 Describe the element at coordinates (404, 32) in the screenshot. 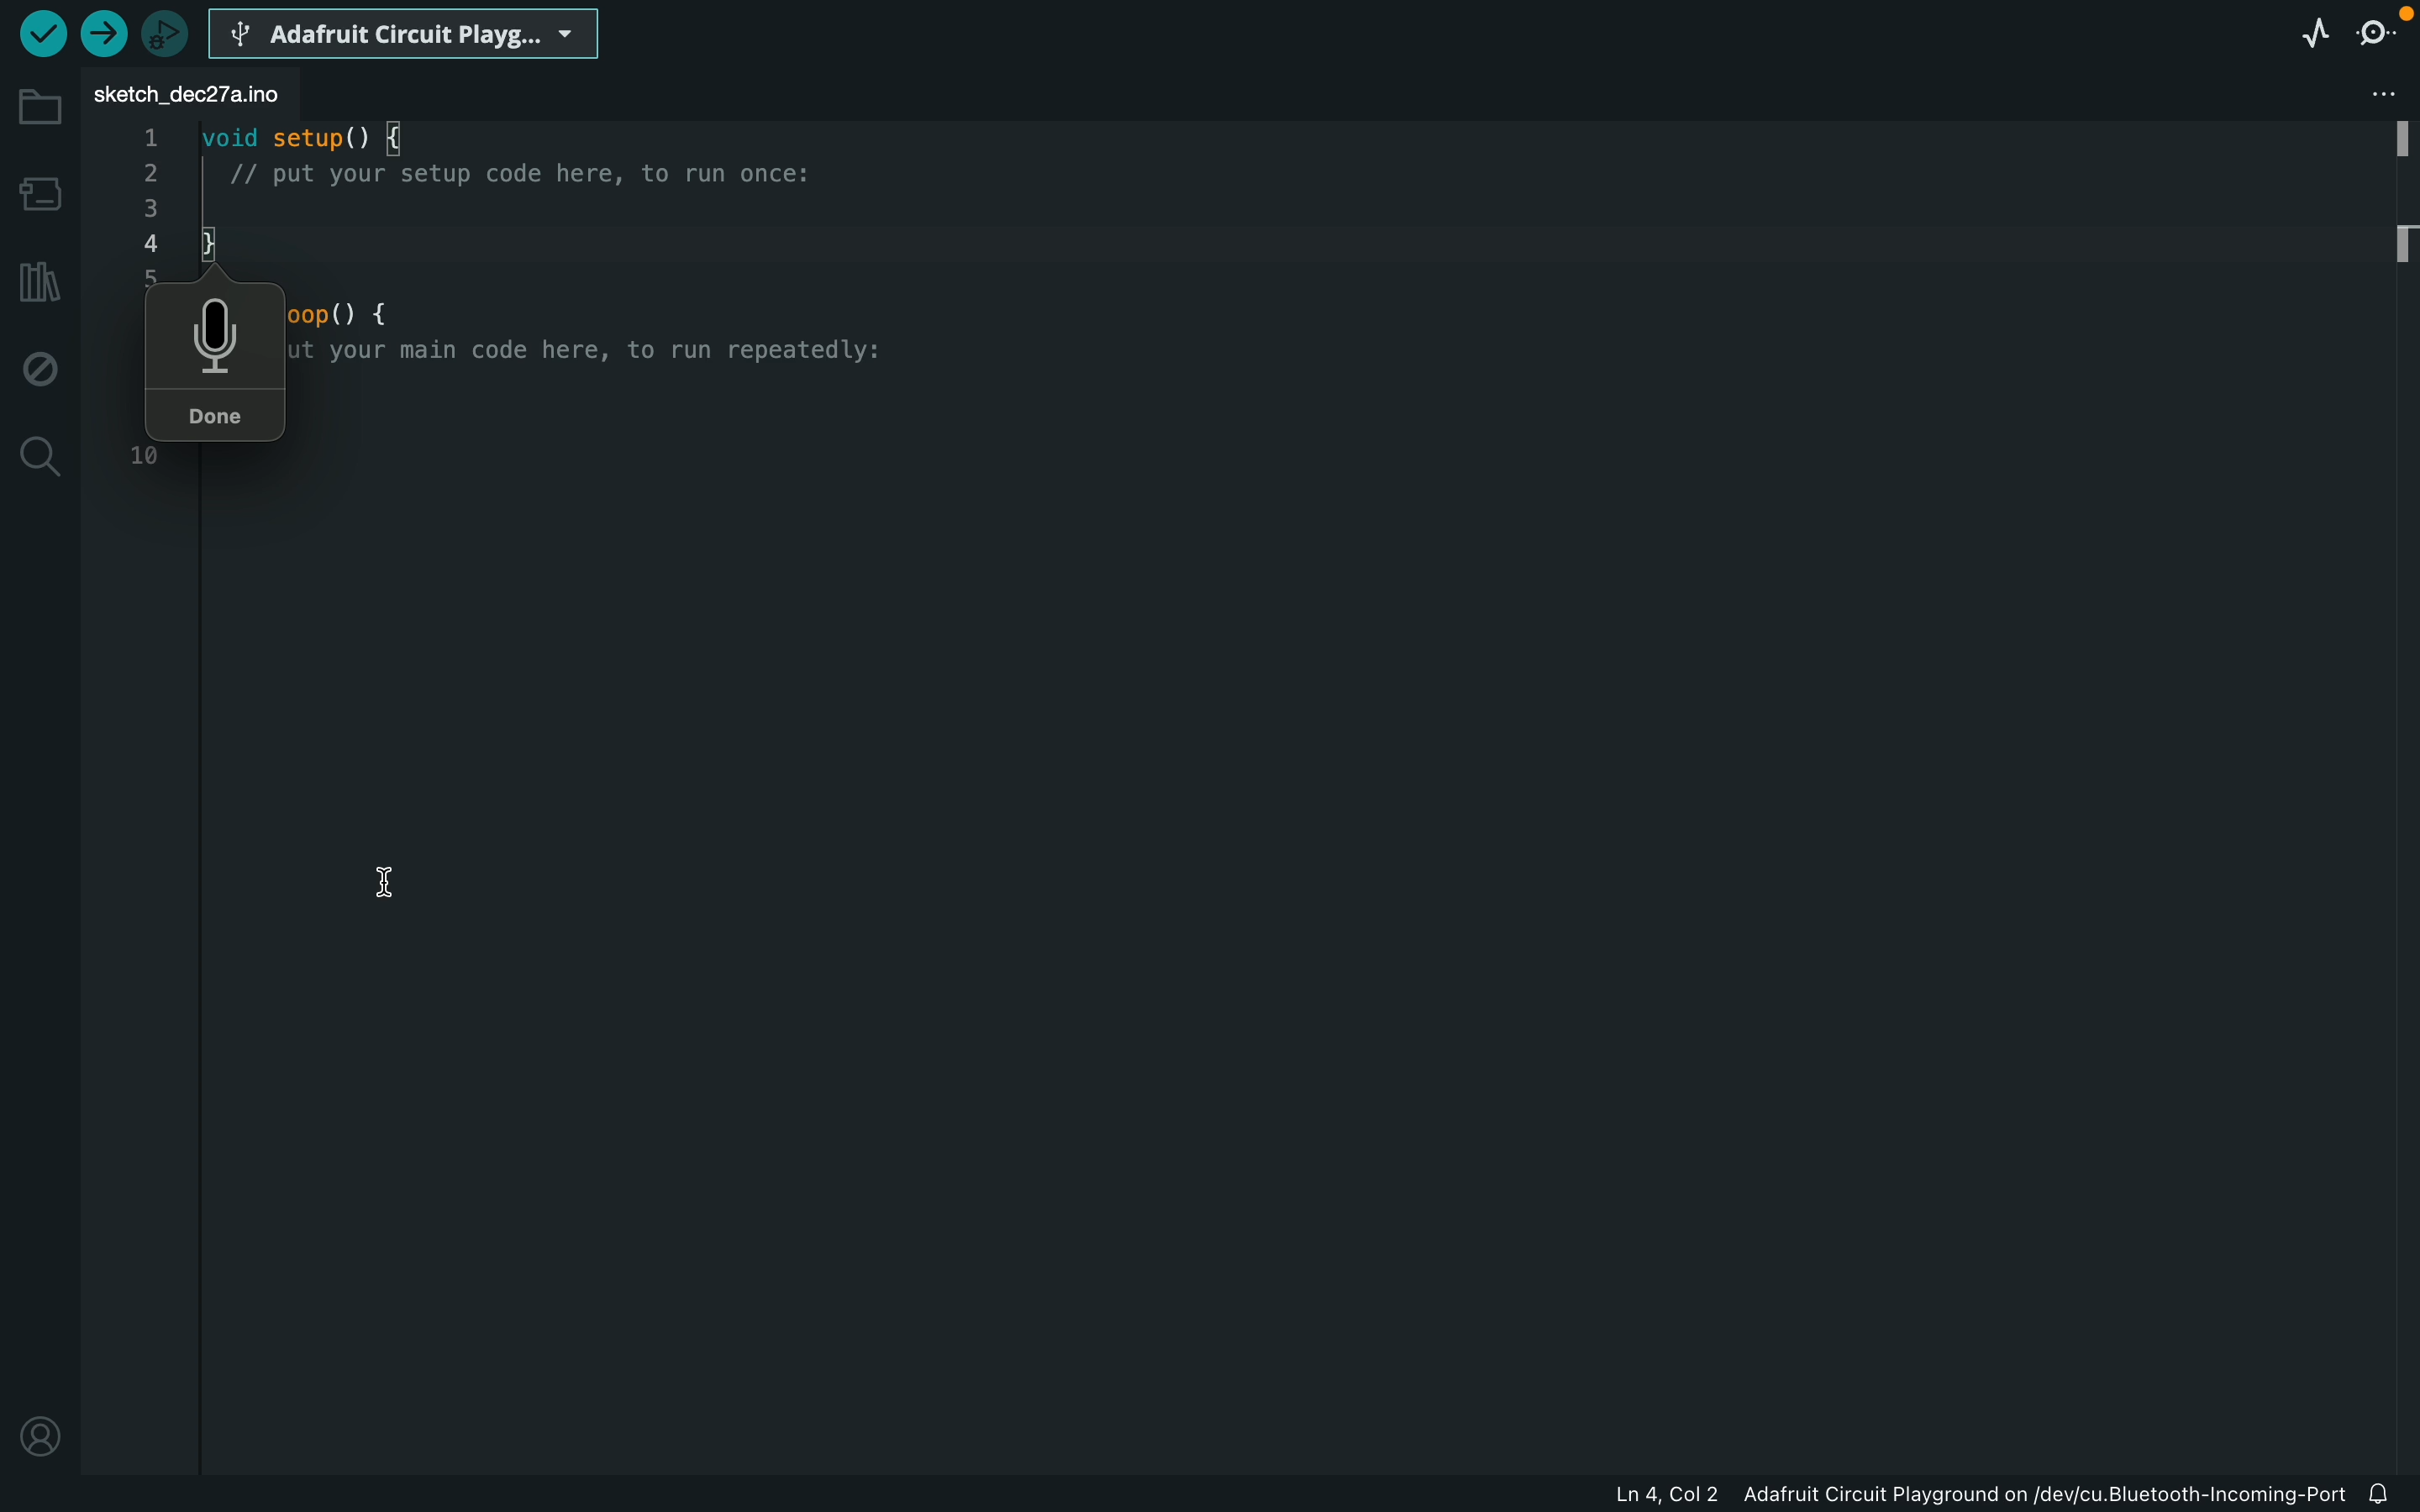

I see `Arduino Circuit Playg...` at that location.